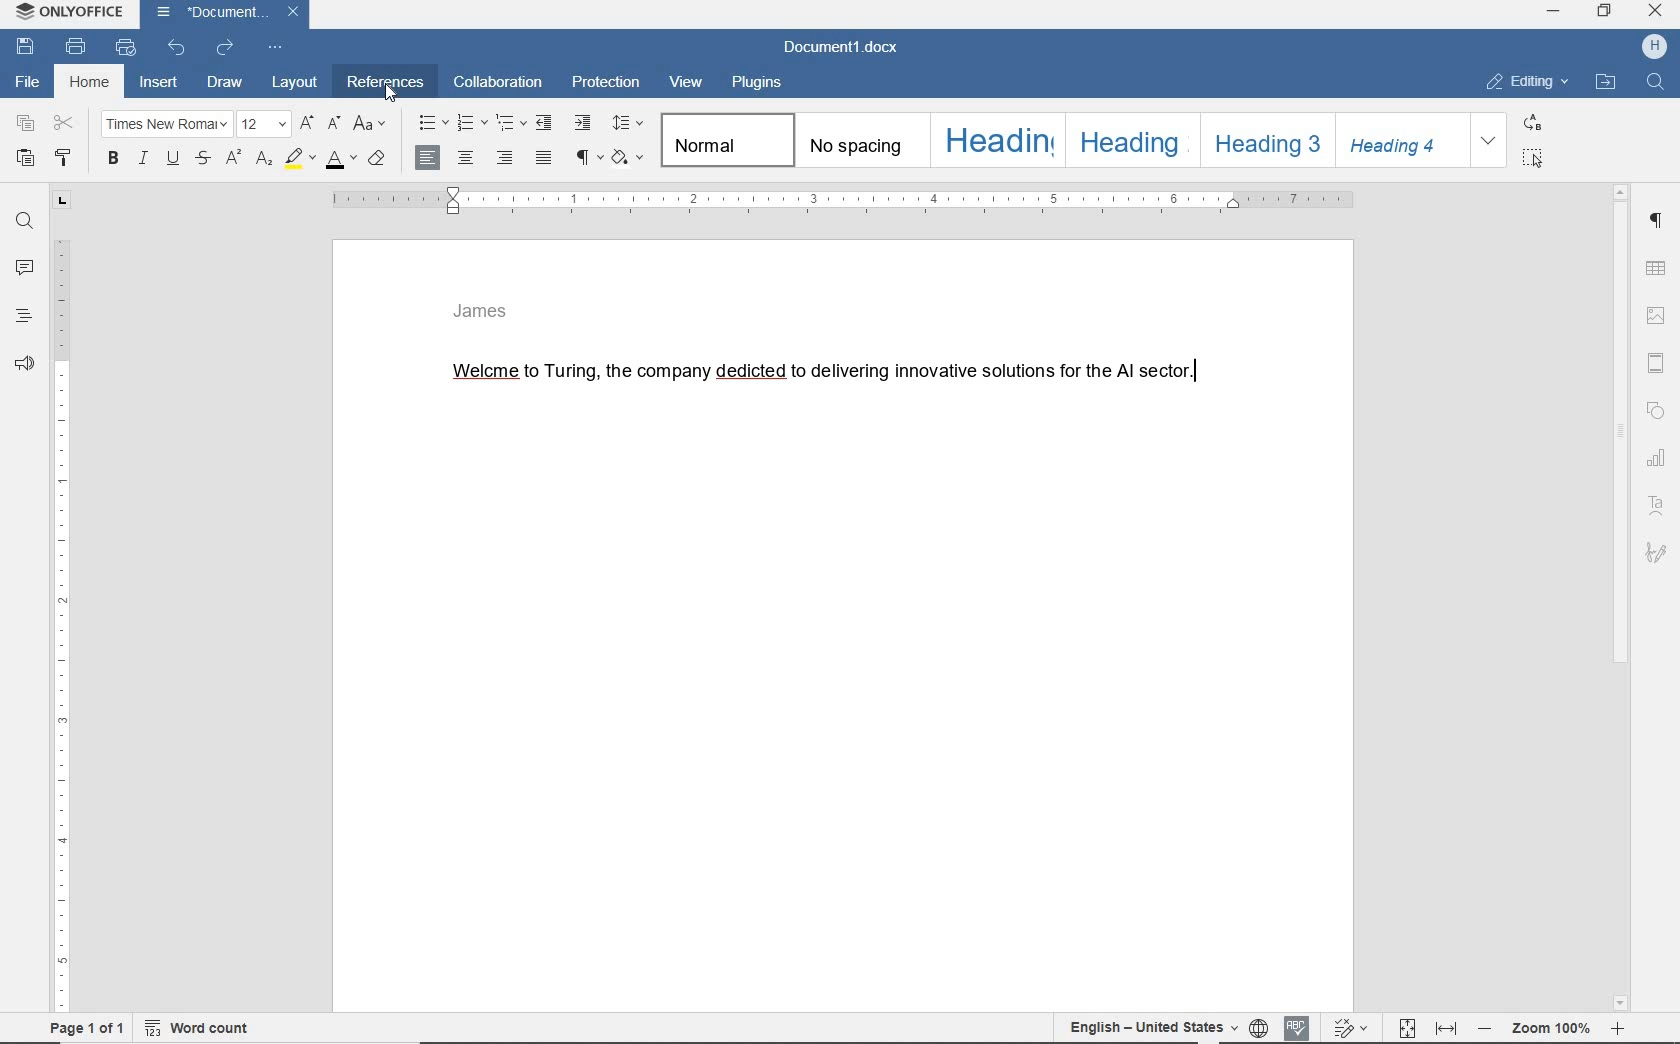 This screenshot has width=1680, height=1044. Describe the element at coordinates (369, 123) in the screenshot. I see `change case` at that location.